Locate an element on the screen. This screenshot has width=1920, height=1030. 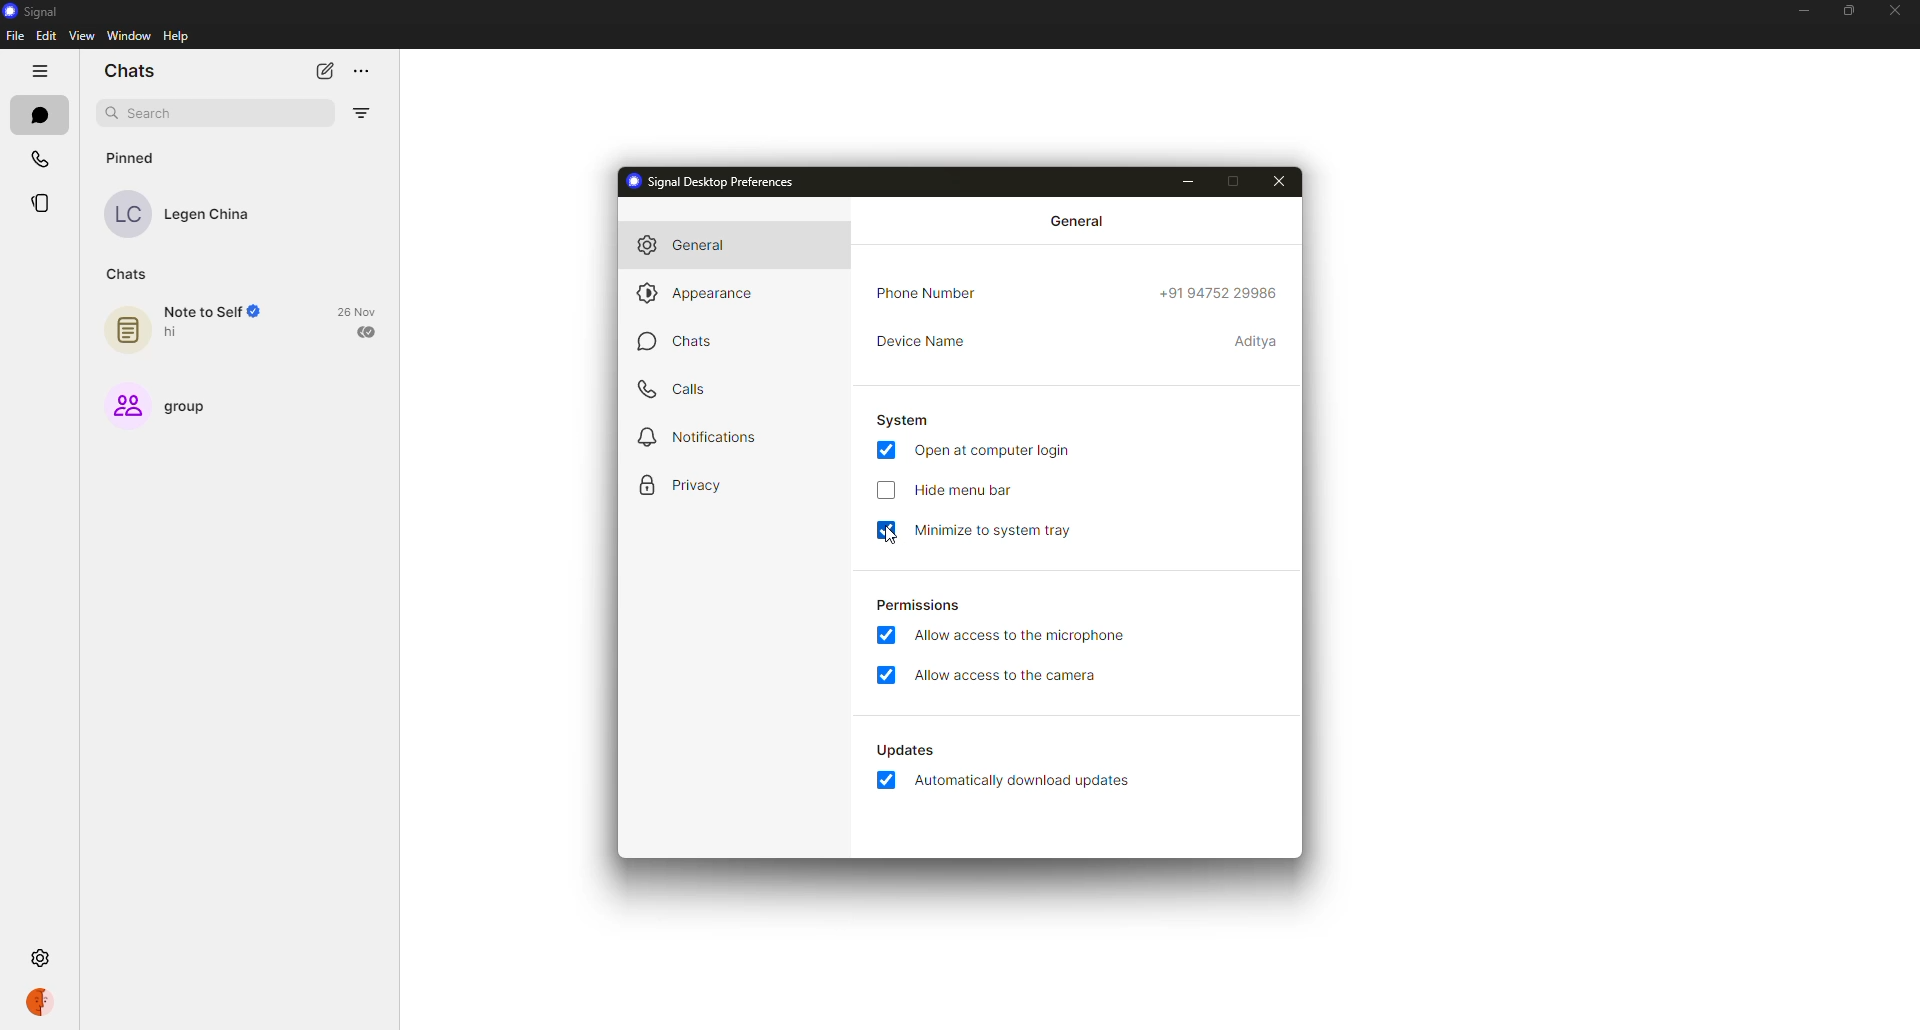
search is located at coordinates (152, 112).